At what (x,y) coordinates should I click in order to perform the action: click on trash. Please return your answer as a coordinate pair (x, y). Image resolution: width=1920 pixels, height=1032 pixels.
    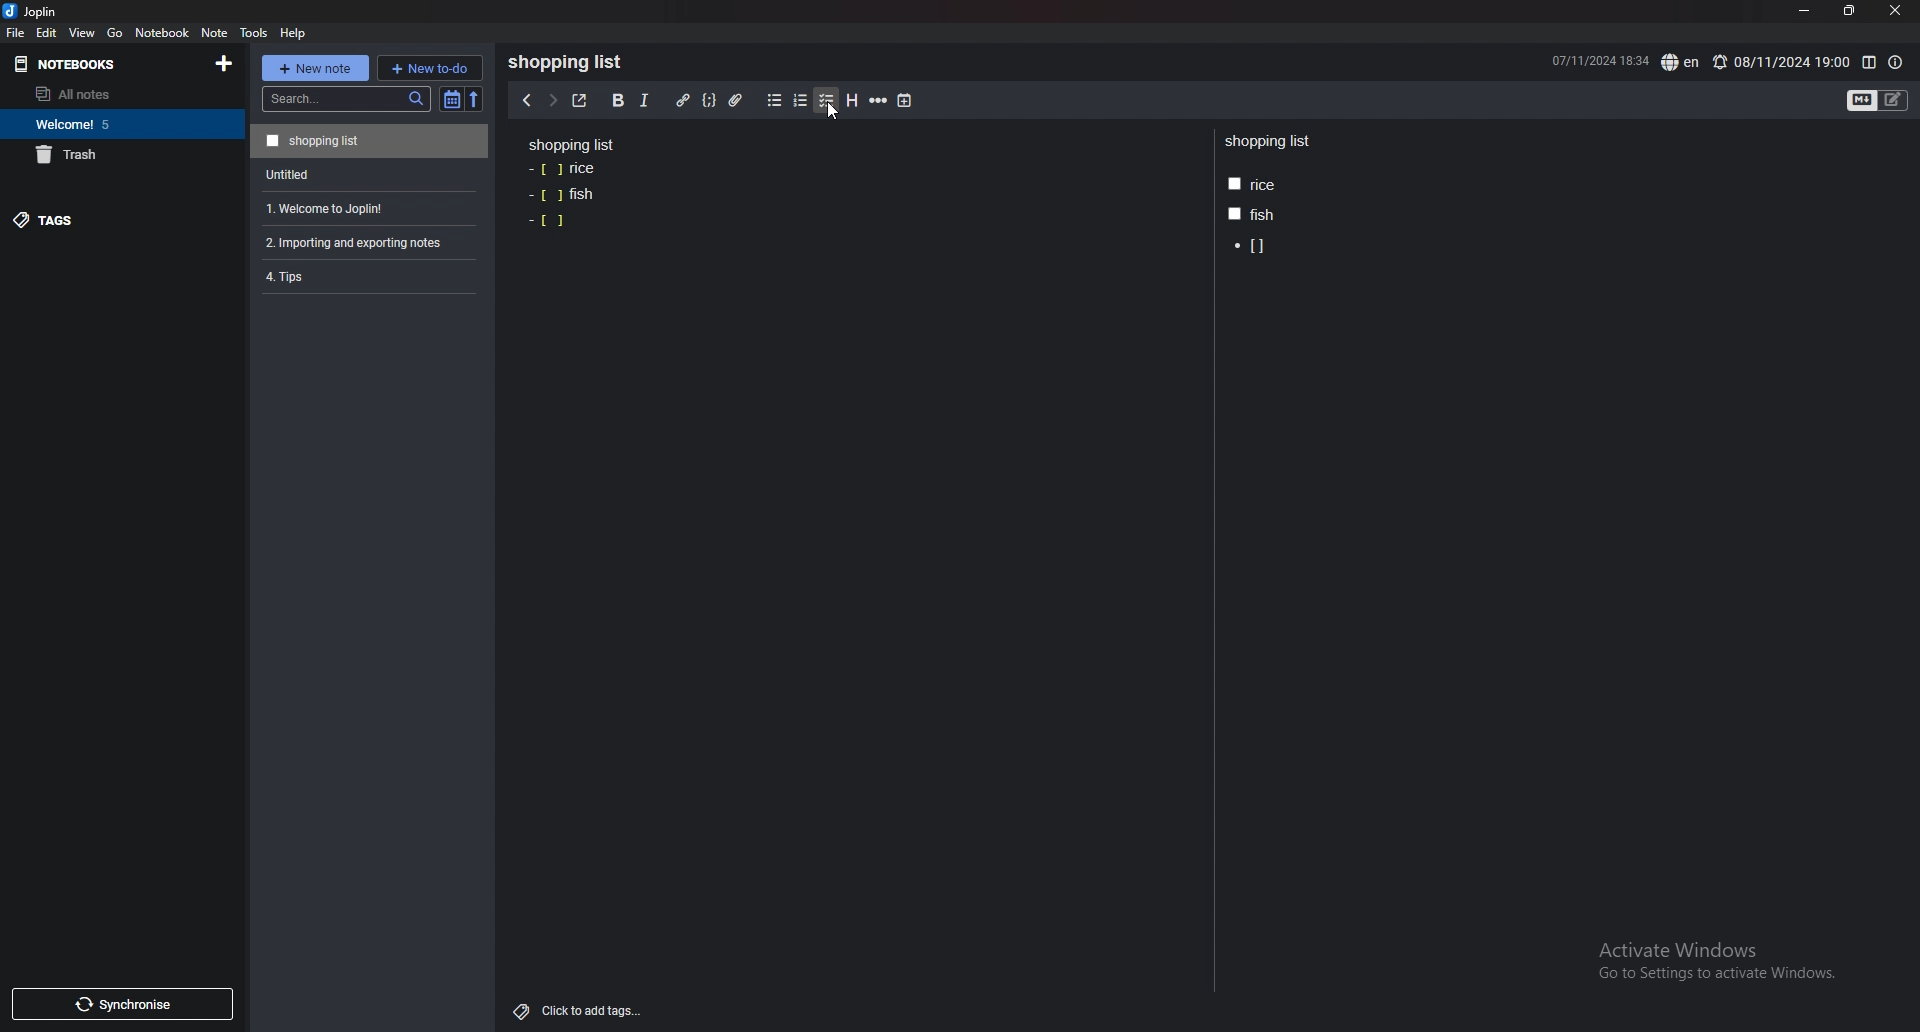
    Looking at the image, I should click on (118, 154).